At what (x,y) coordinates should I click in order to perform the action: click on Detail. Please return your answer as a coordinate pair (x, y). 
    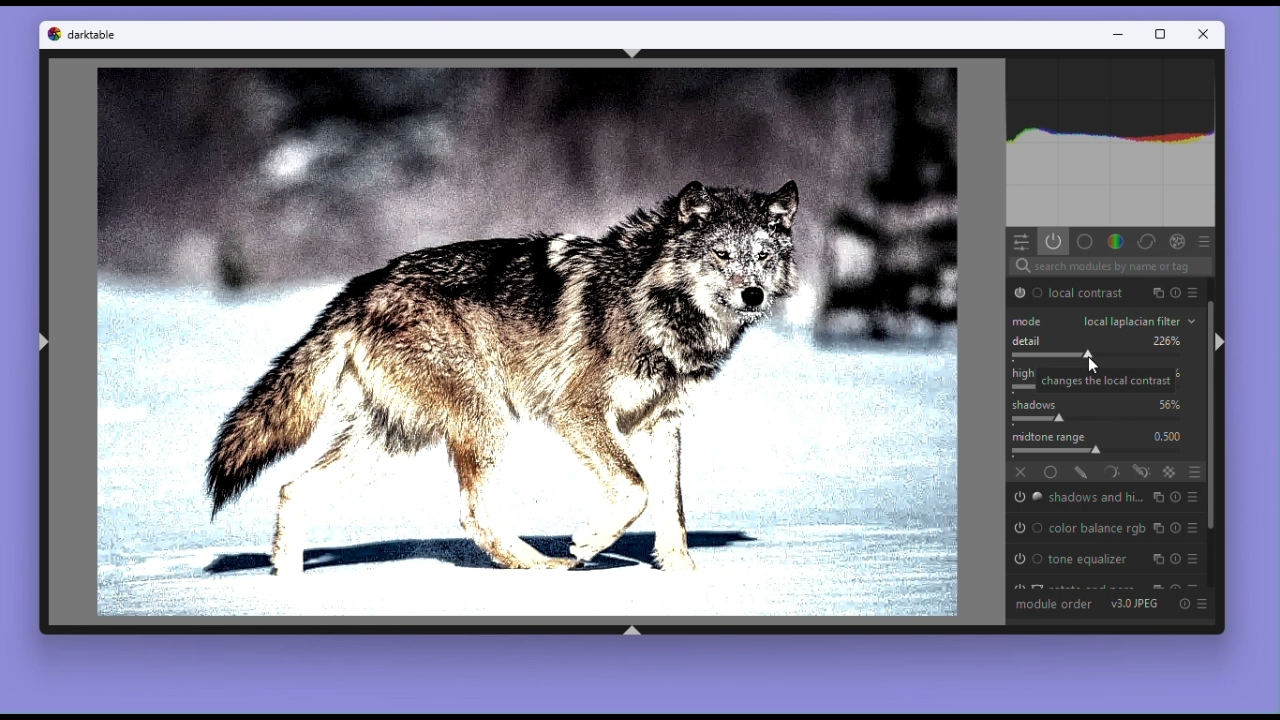
    Looking at the image, I should click on (1104, 348).